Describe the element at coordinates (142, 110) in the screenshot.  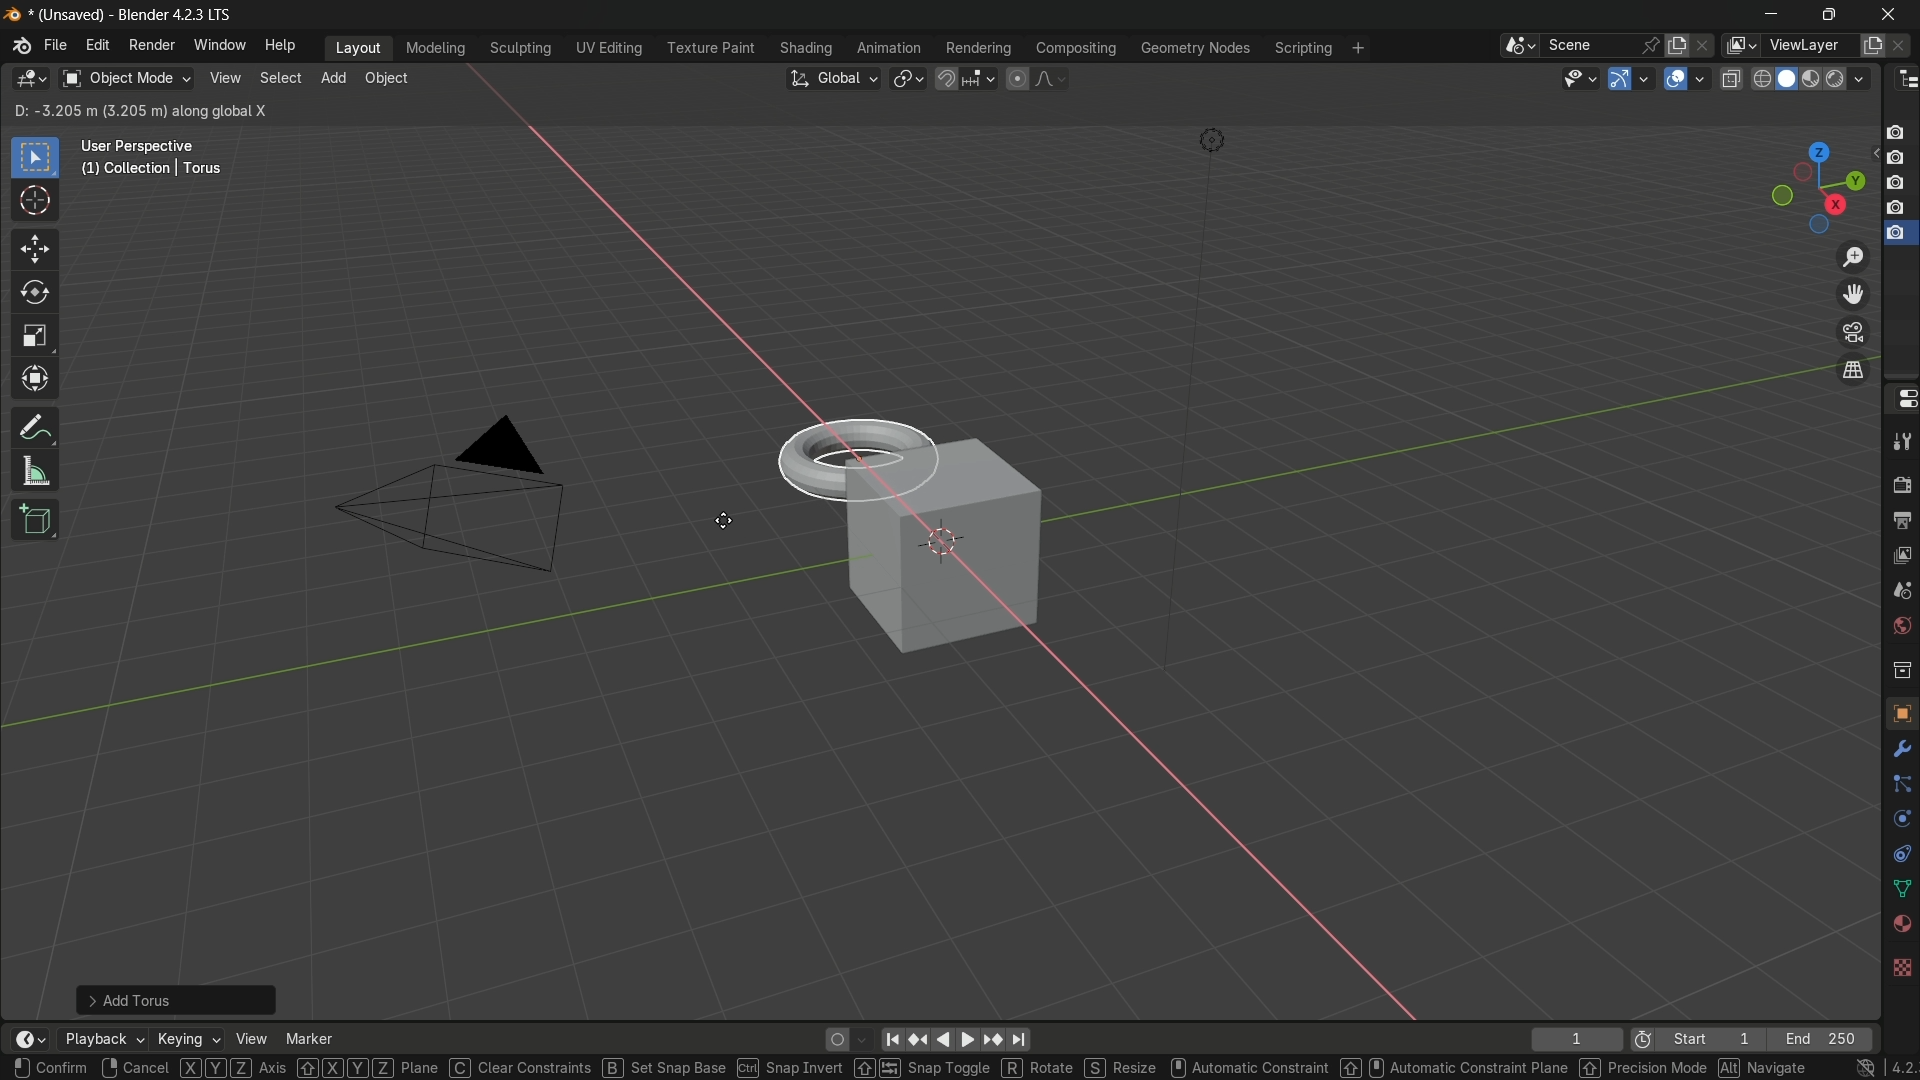
I see `D: -3.205 m (3.205 m) along global X` at that location.